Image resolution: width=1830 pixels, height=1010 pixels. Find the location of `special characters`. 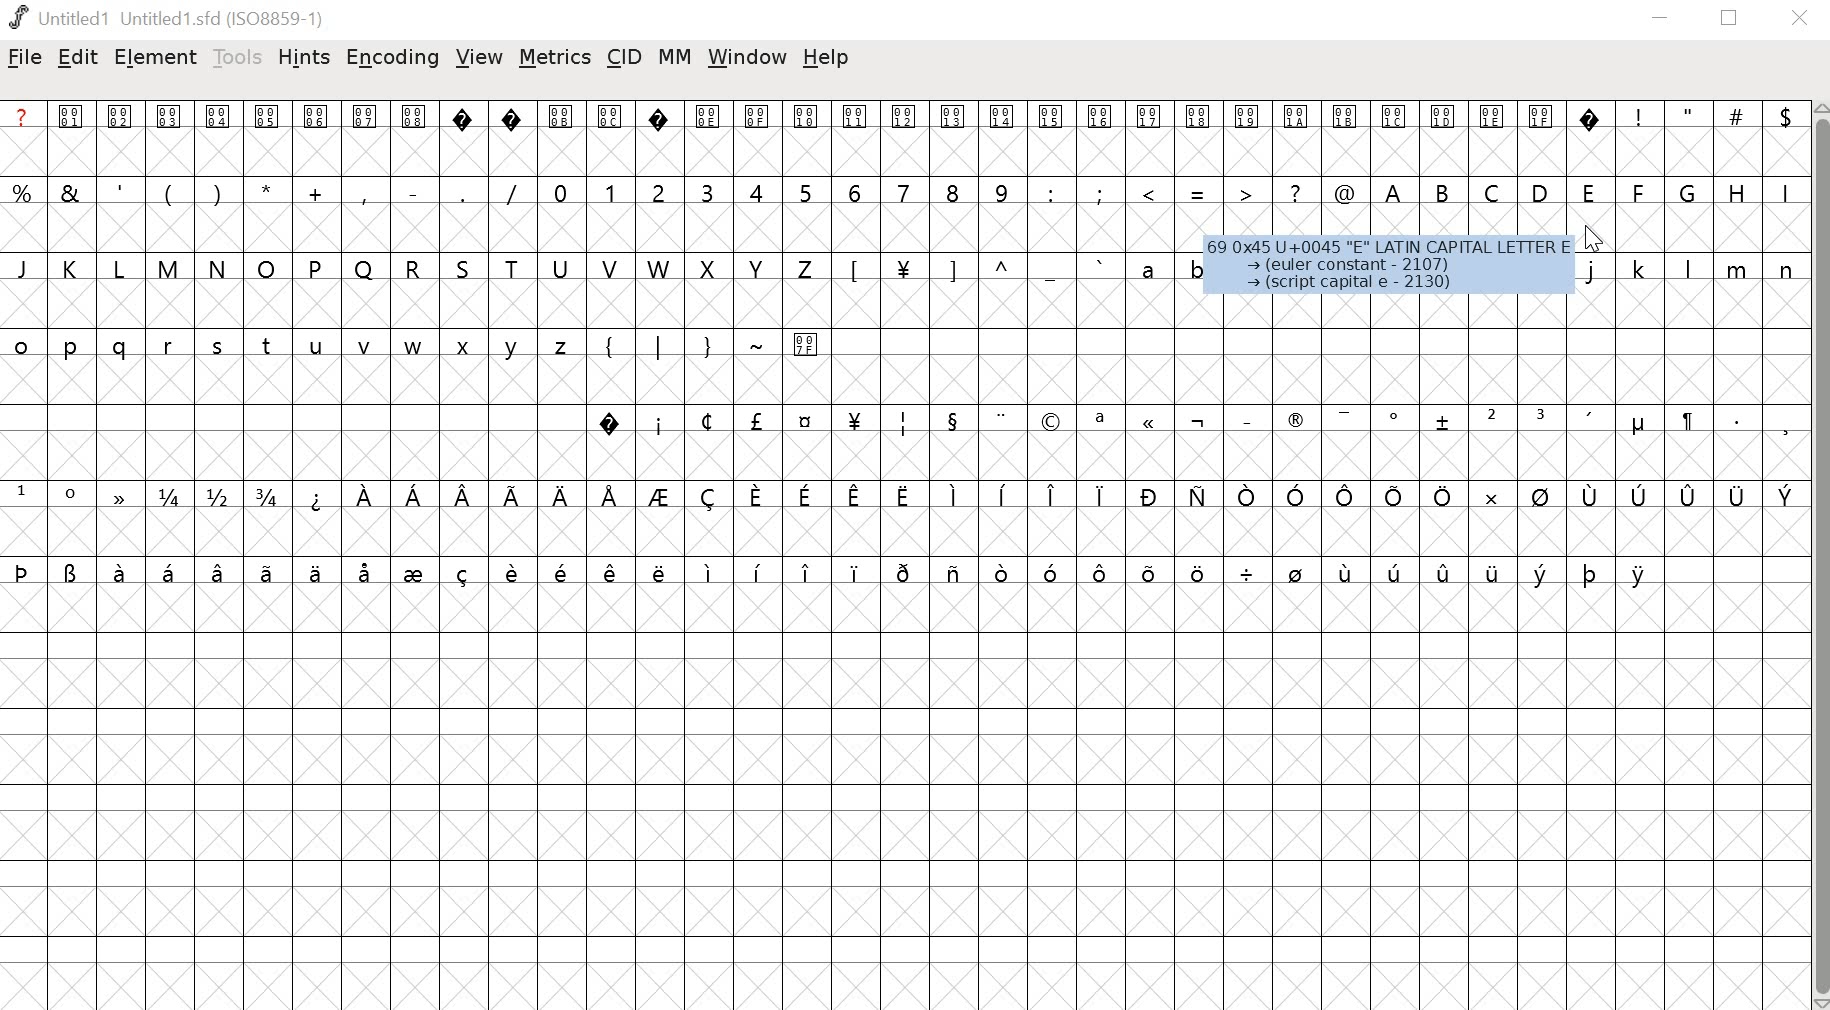

special characters is located at coordinates (901, 496).